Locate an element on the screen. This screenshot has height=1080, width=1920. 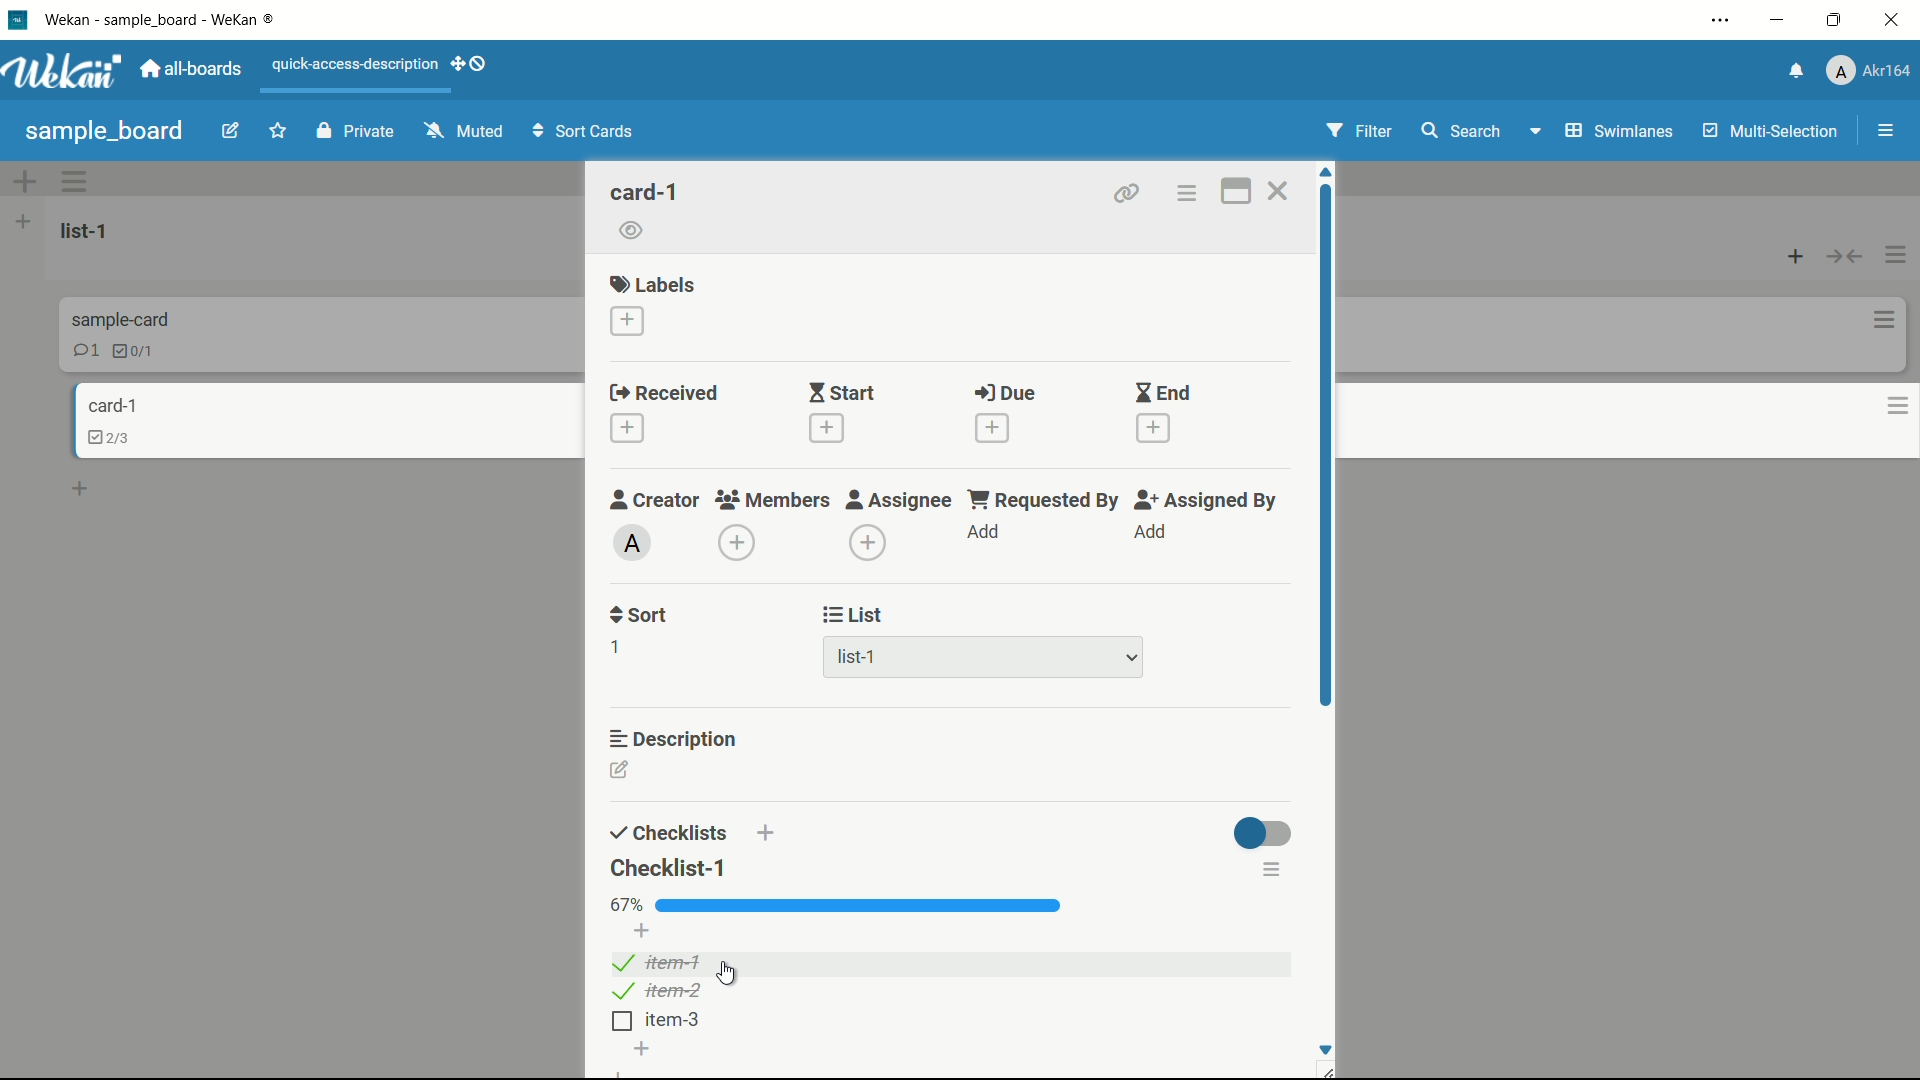
Wekan - sample_board - Wekan is located at coordinates (164, 20).